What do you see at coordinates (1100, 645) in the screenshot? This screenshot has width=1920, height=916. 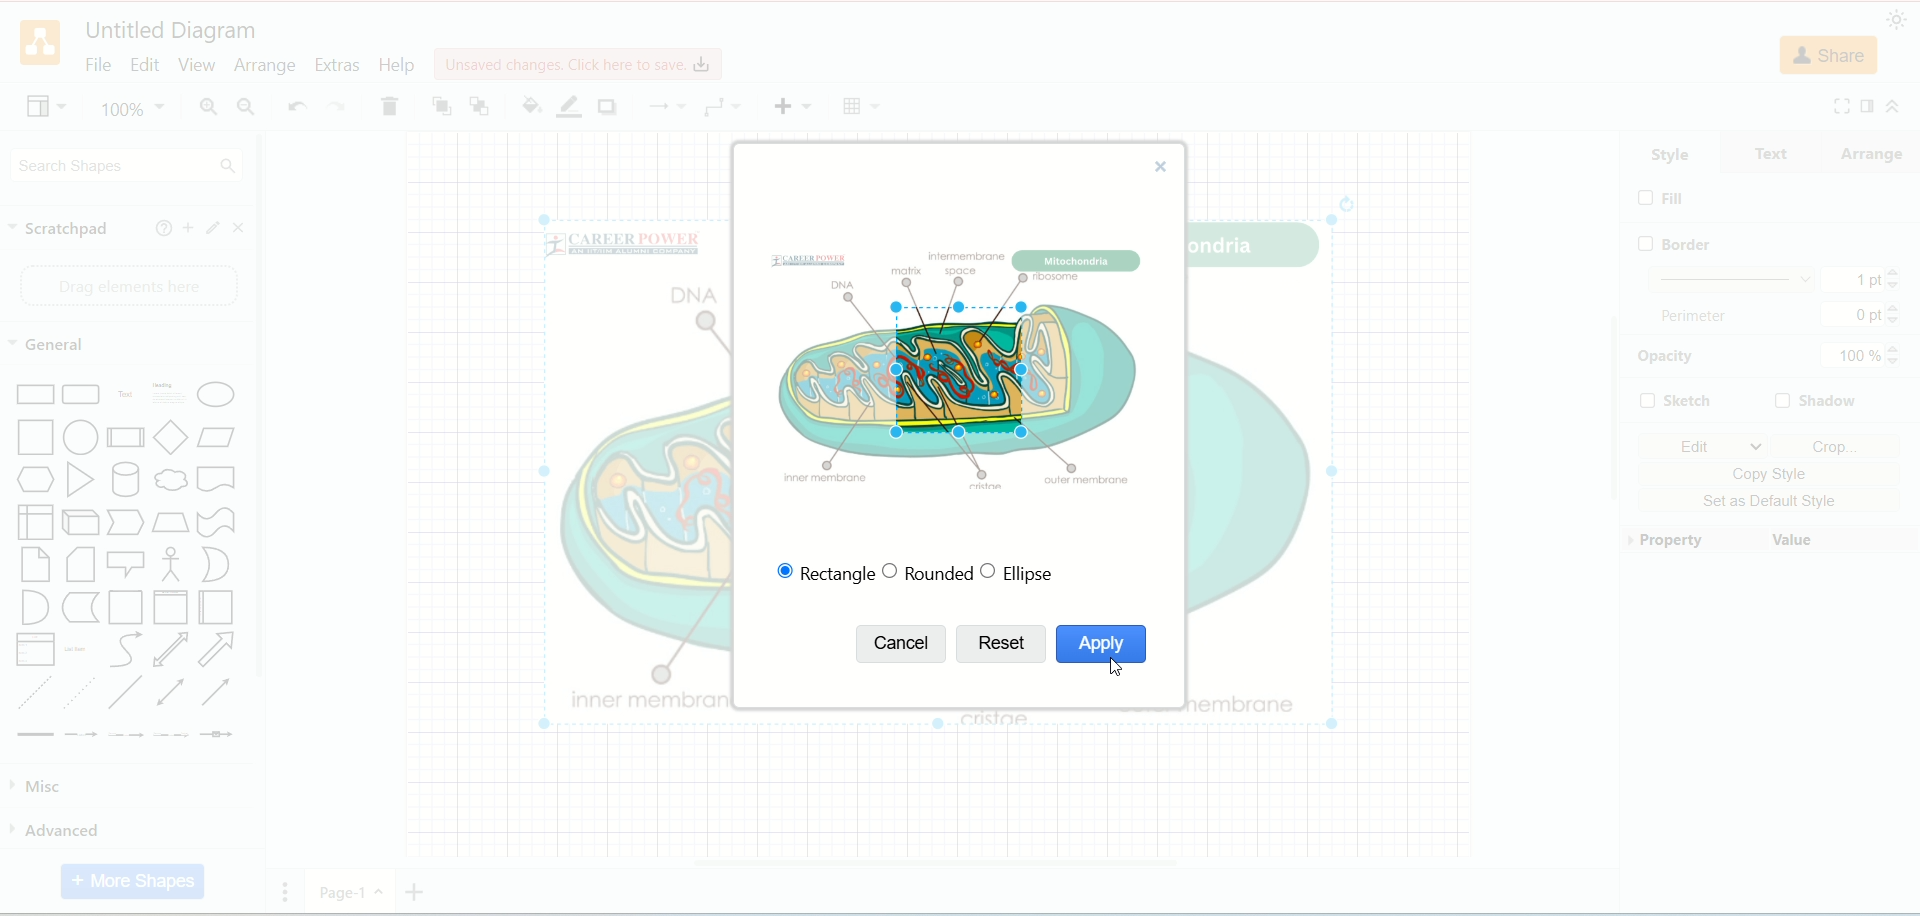 I see `apply` at bounding box center [1100, 645].